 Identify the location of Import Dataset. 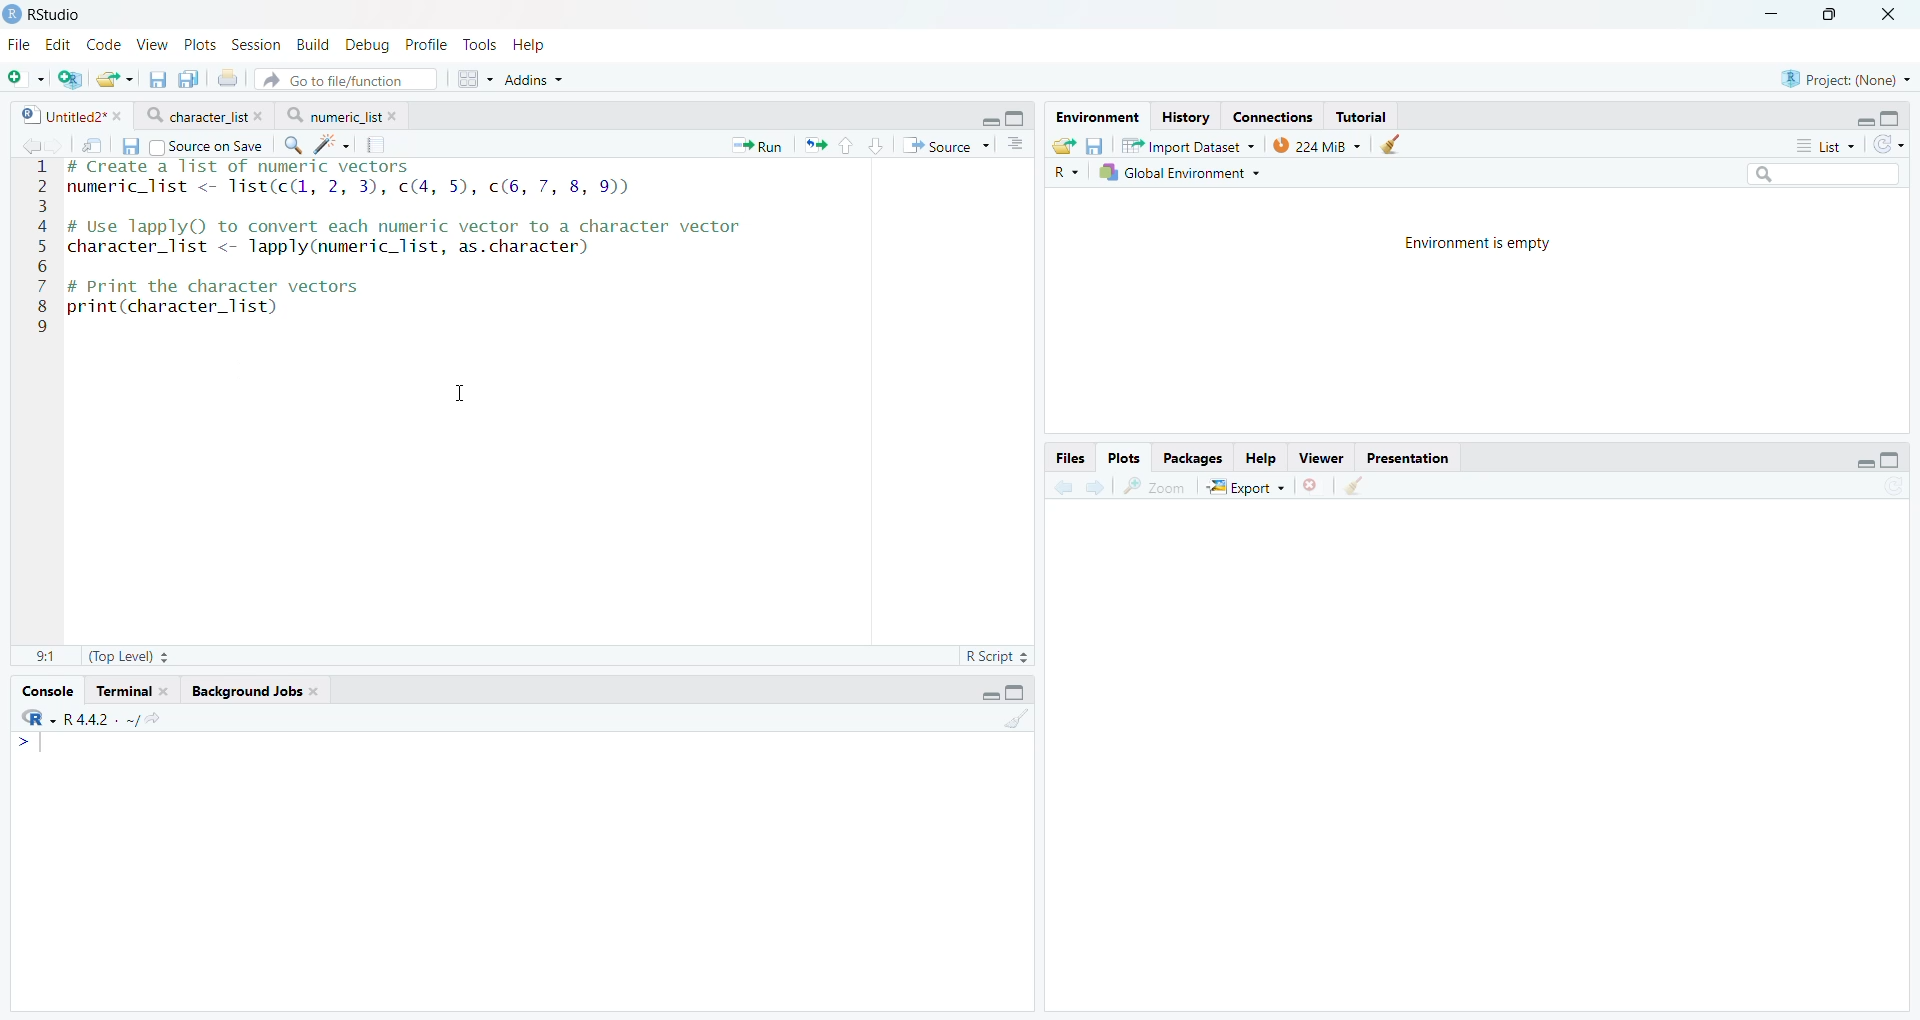
(1189, 146).